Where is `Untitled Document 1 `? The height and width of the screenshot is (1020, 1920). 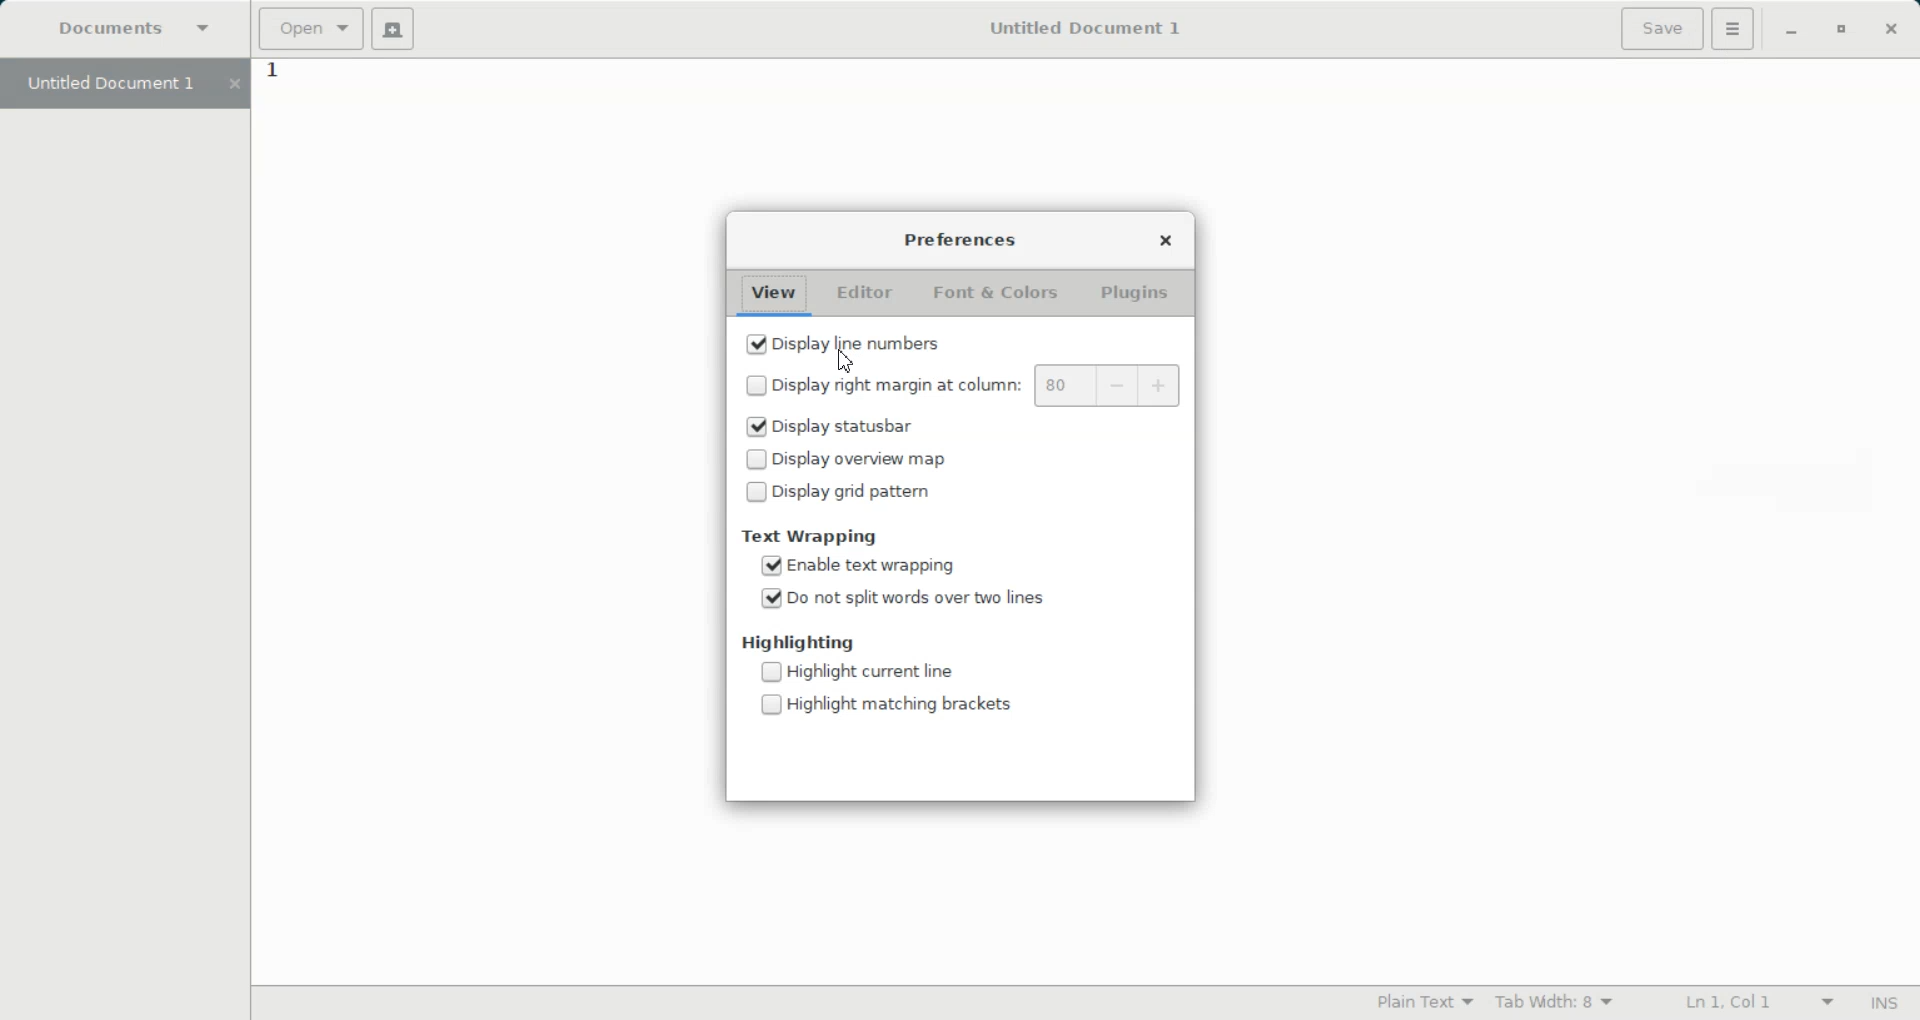
Untitled Document 1  is located at coordinates (122, 84).